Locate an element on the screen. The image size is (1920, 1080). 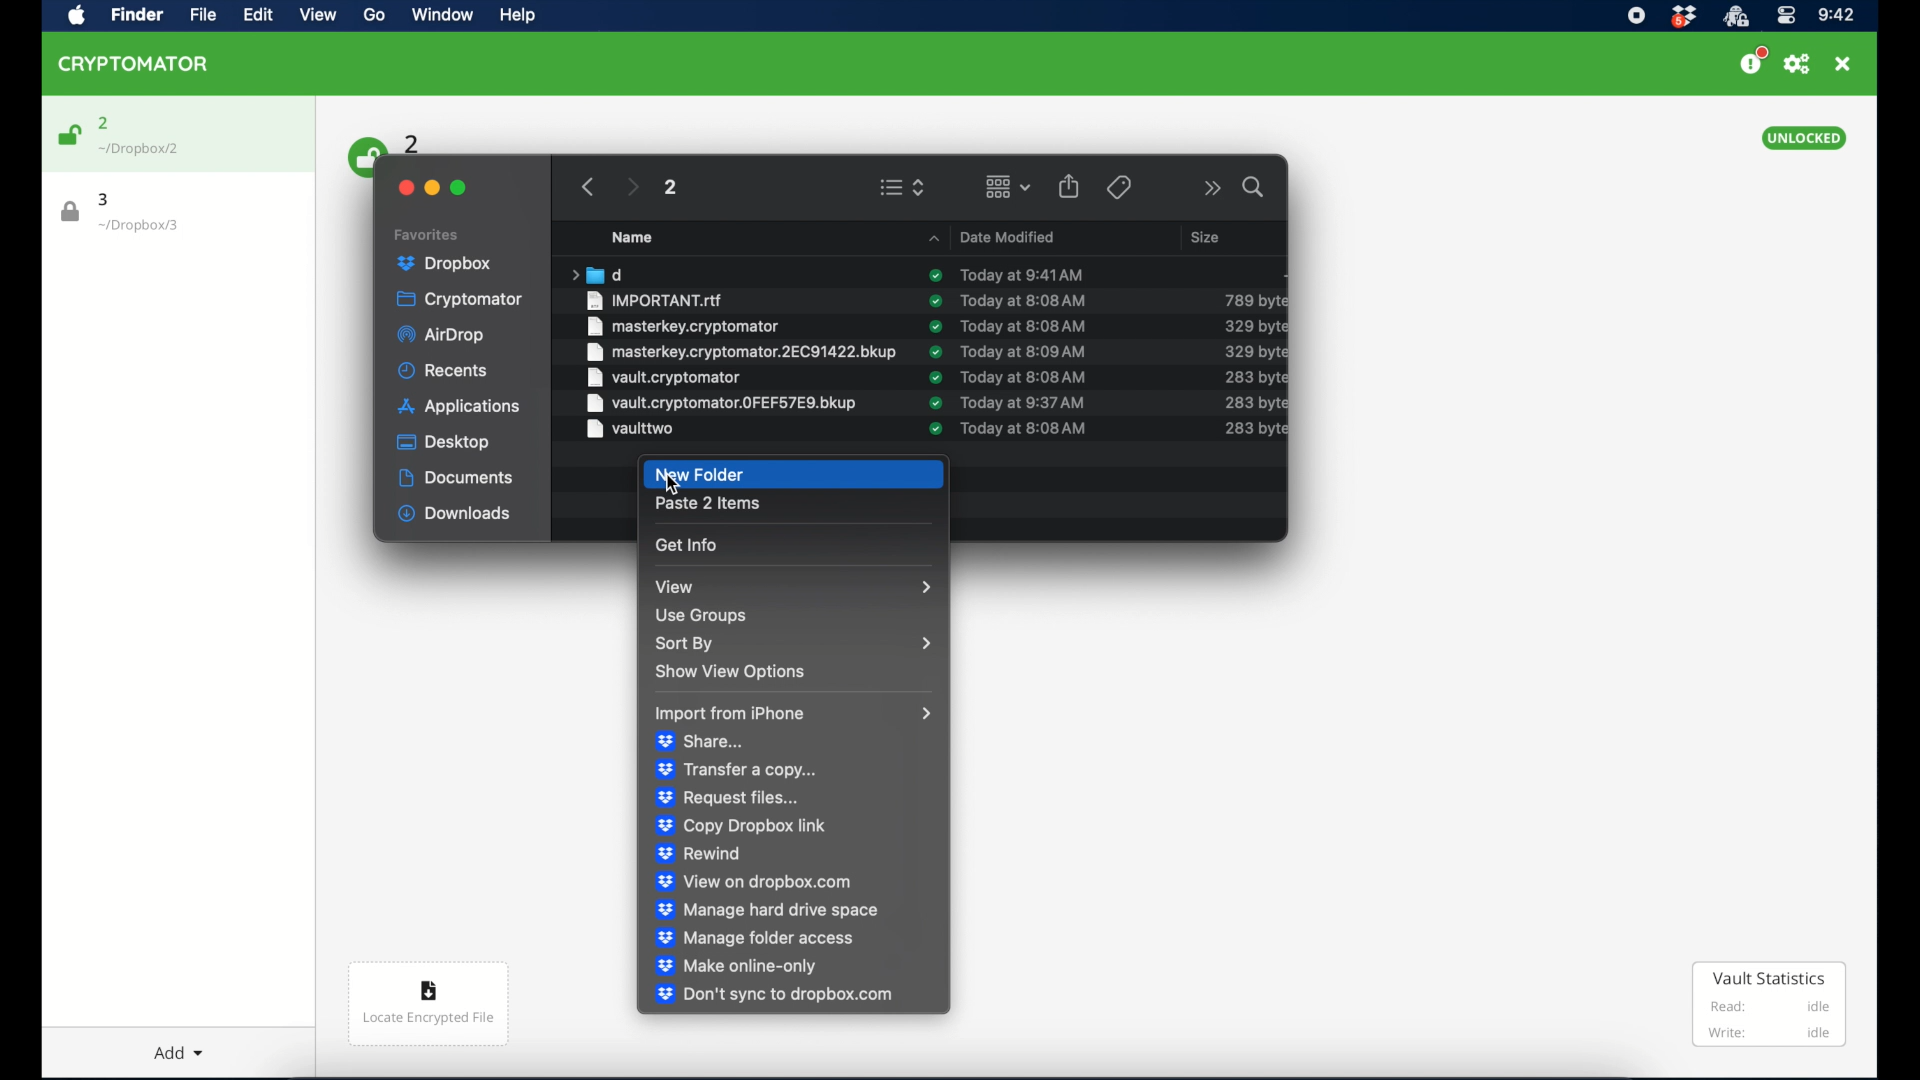
view menu is located at coordinates (793, 586).